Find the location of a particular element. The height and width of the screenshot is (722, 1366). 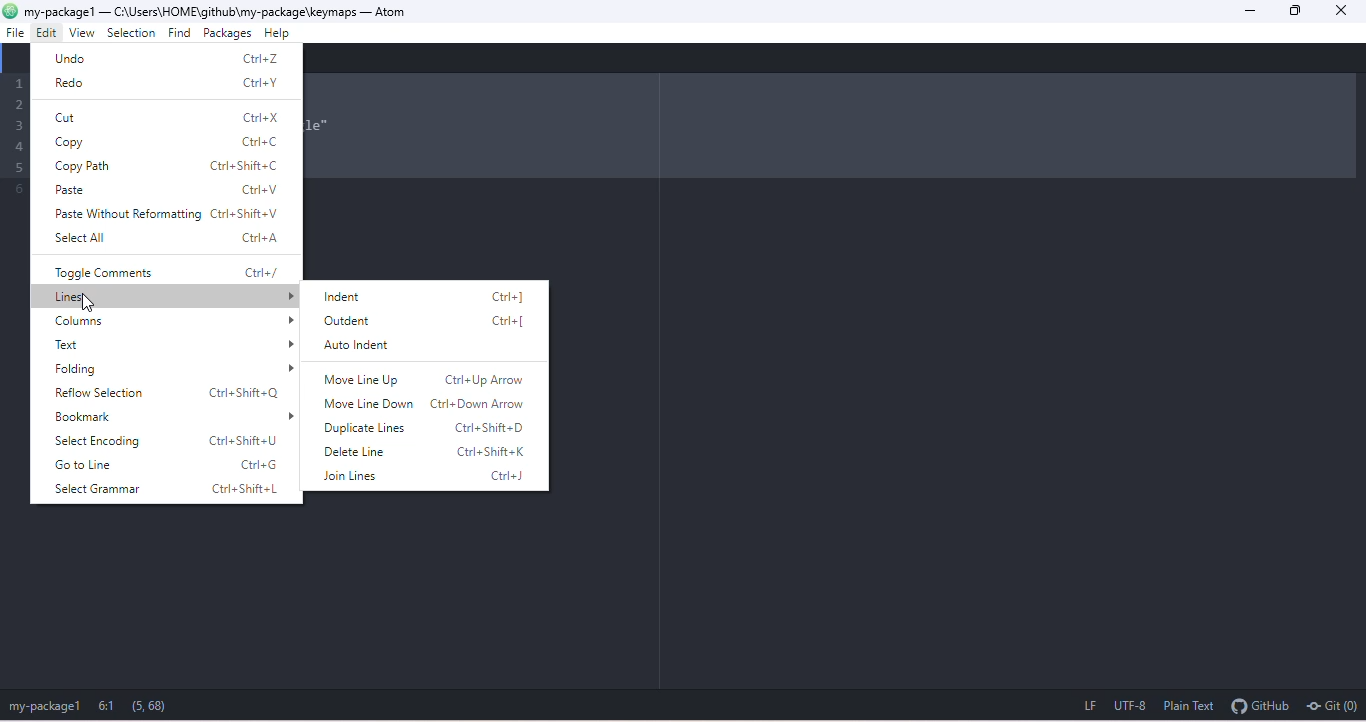

utf 8 is located at coordinates (1132, 708).